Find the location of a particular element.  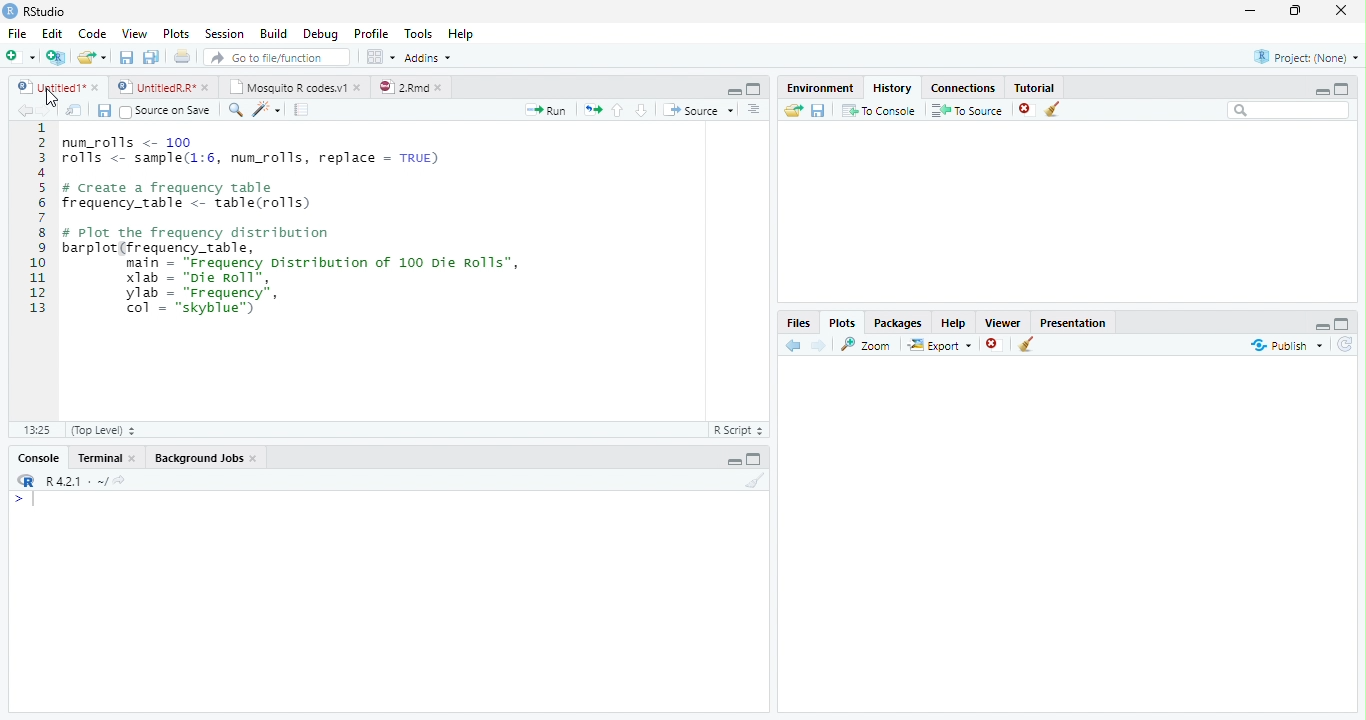

Go to file/function is located at coordinates (275, 57).